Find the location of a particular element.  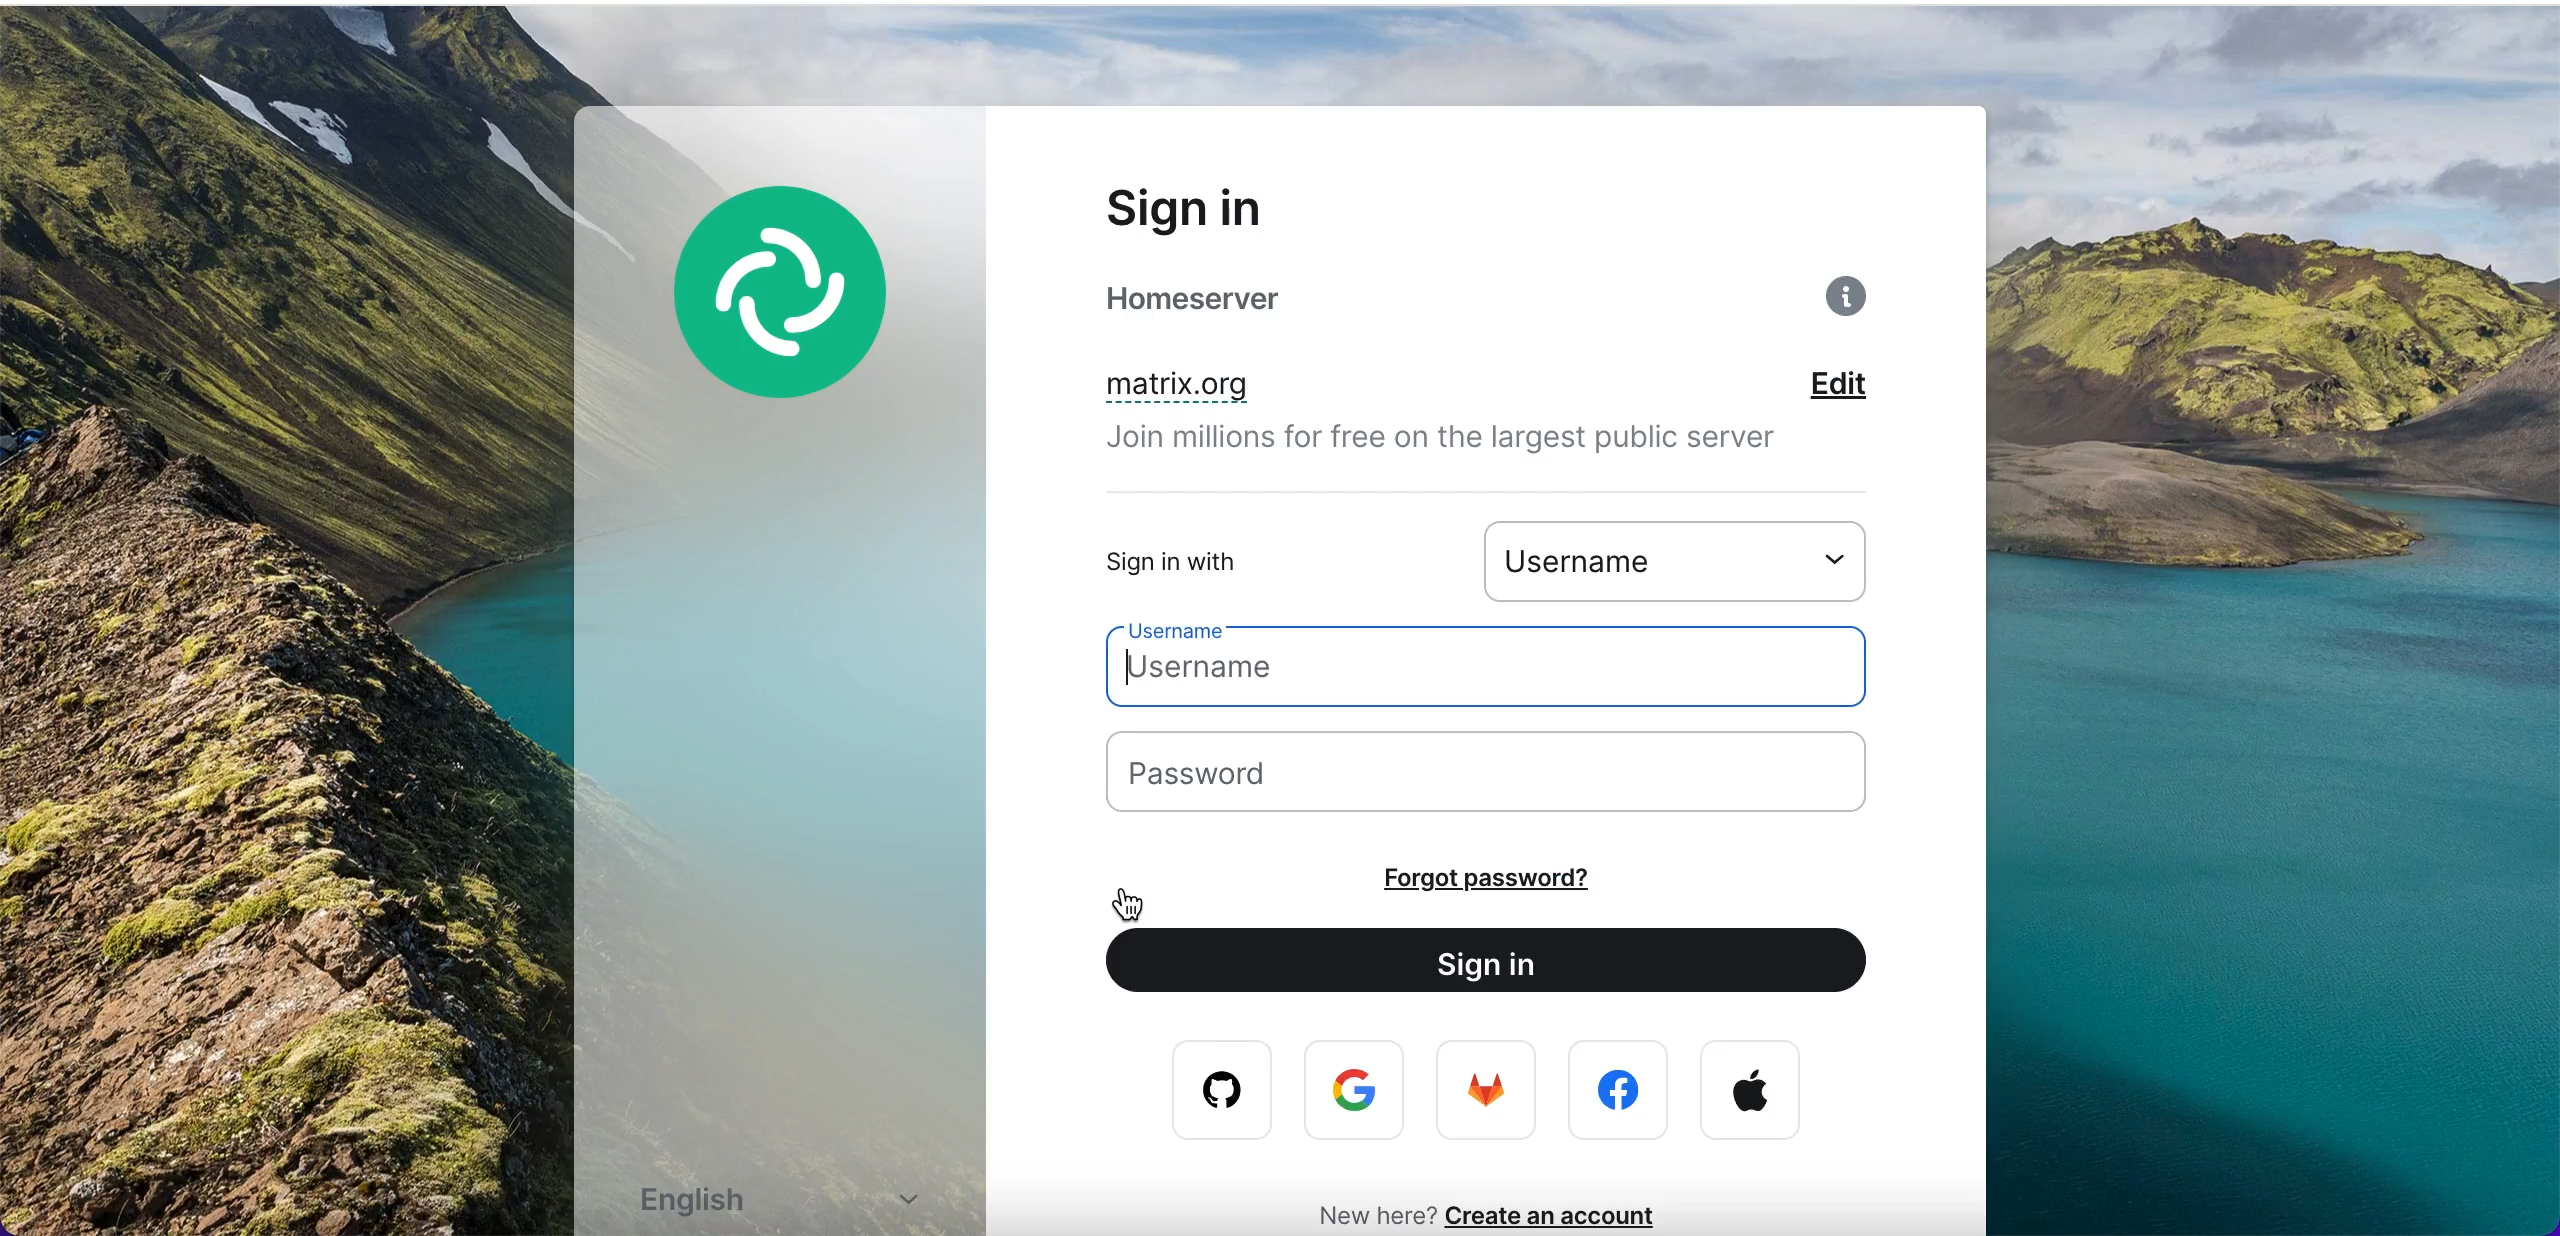

matrix.org is located at coordinates (1280, 388).